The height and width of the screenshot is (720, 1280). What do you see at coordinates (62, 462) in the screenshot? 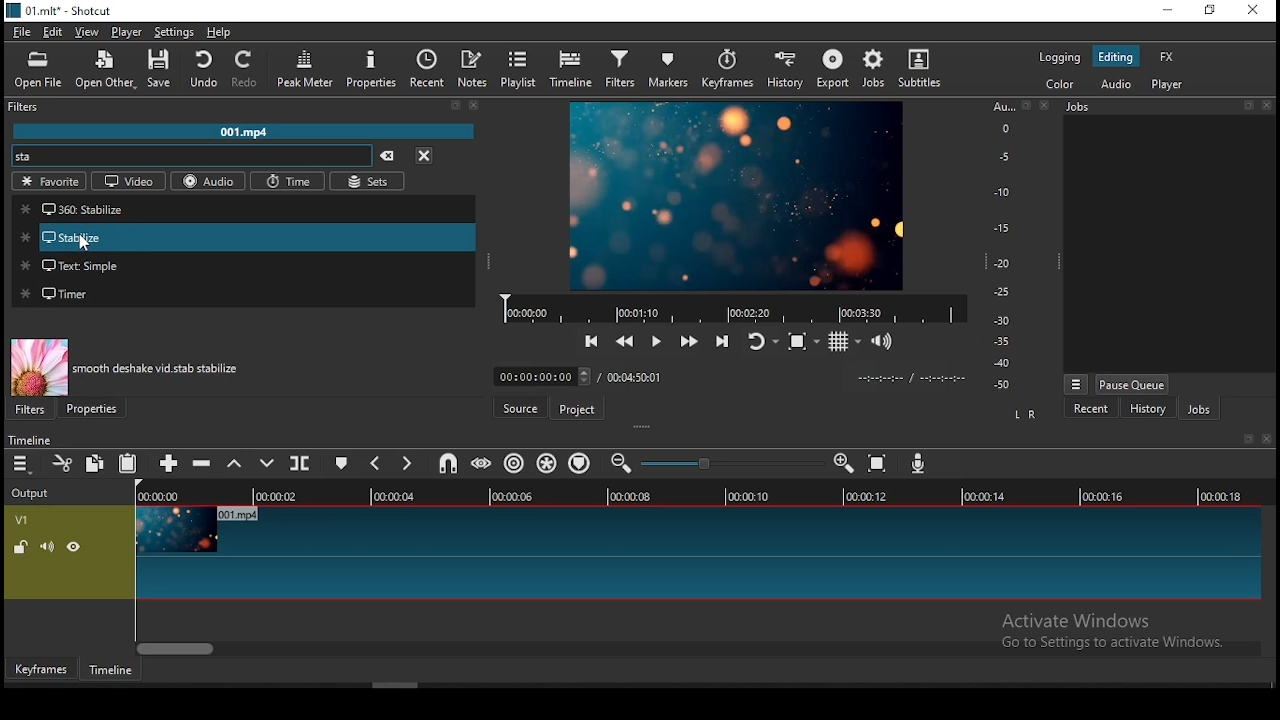
I see `cut` at bounding box center [62, 462].